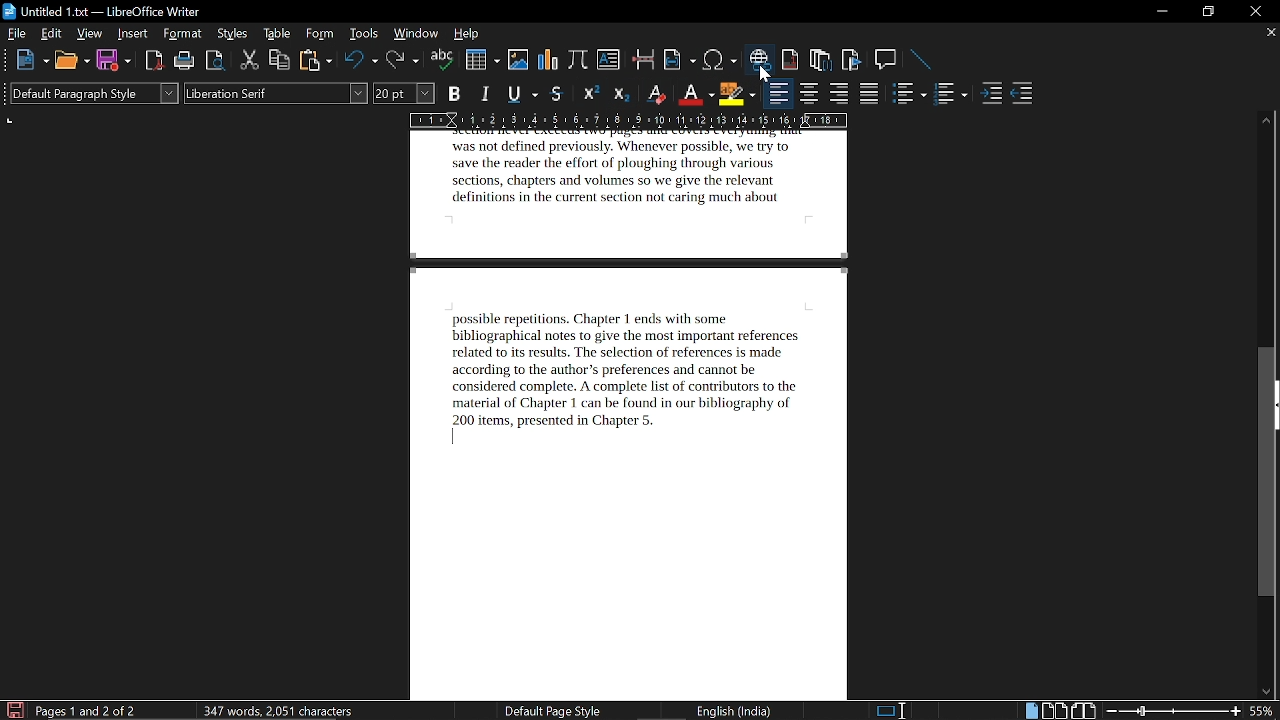  What do you see at coordinates (590, 95) in the screenshot?
I see `superscript` at bounding box center [590, 95].